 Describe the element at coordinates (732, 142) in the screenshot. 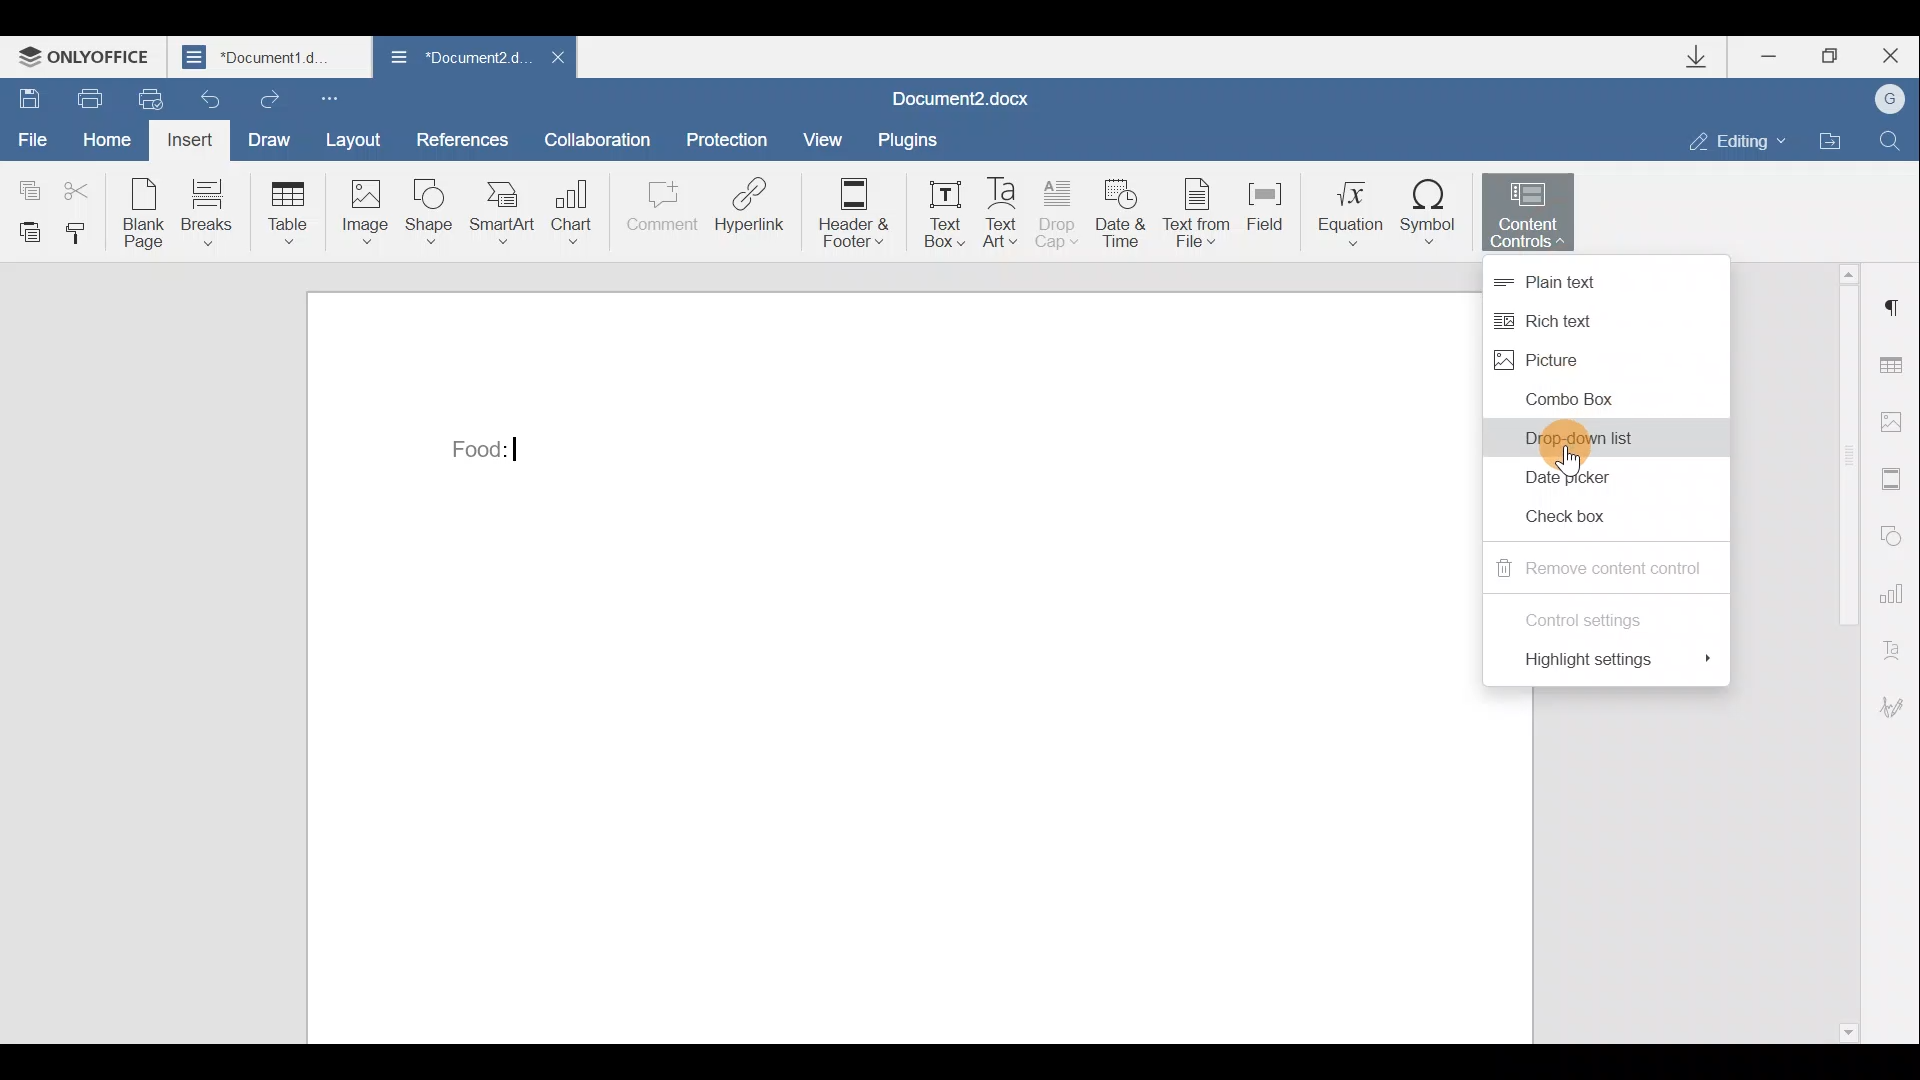

I see `Protection` at that location.